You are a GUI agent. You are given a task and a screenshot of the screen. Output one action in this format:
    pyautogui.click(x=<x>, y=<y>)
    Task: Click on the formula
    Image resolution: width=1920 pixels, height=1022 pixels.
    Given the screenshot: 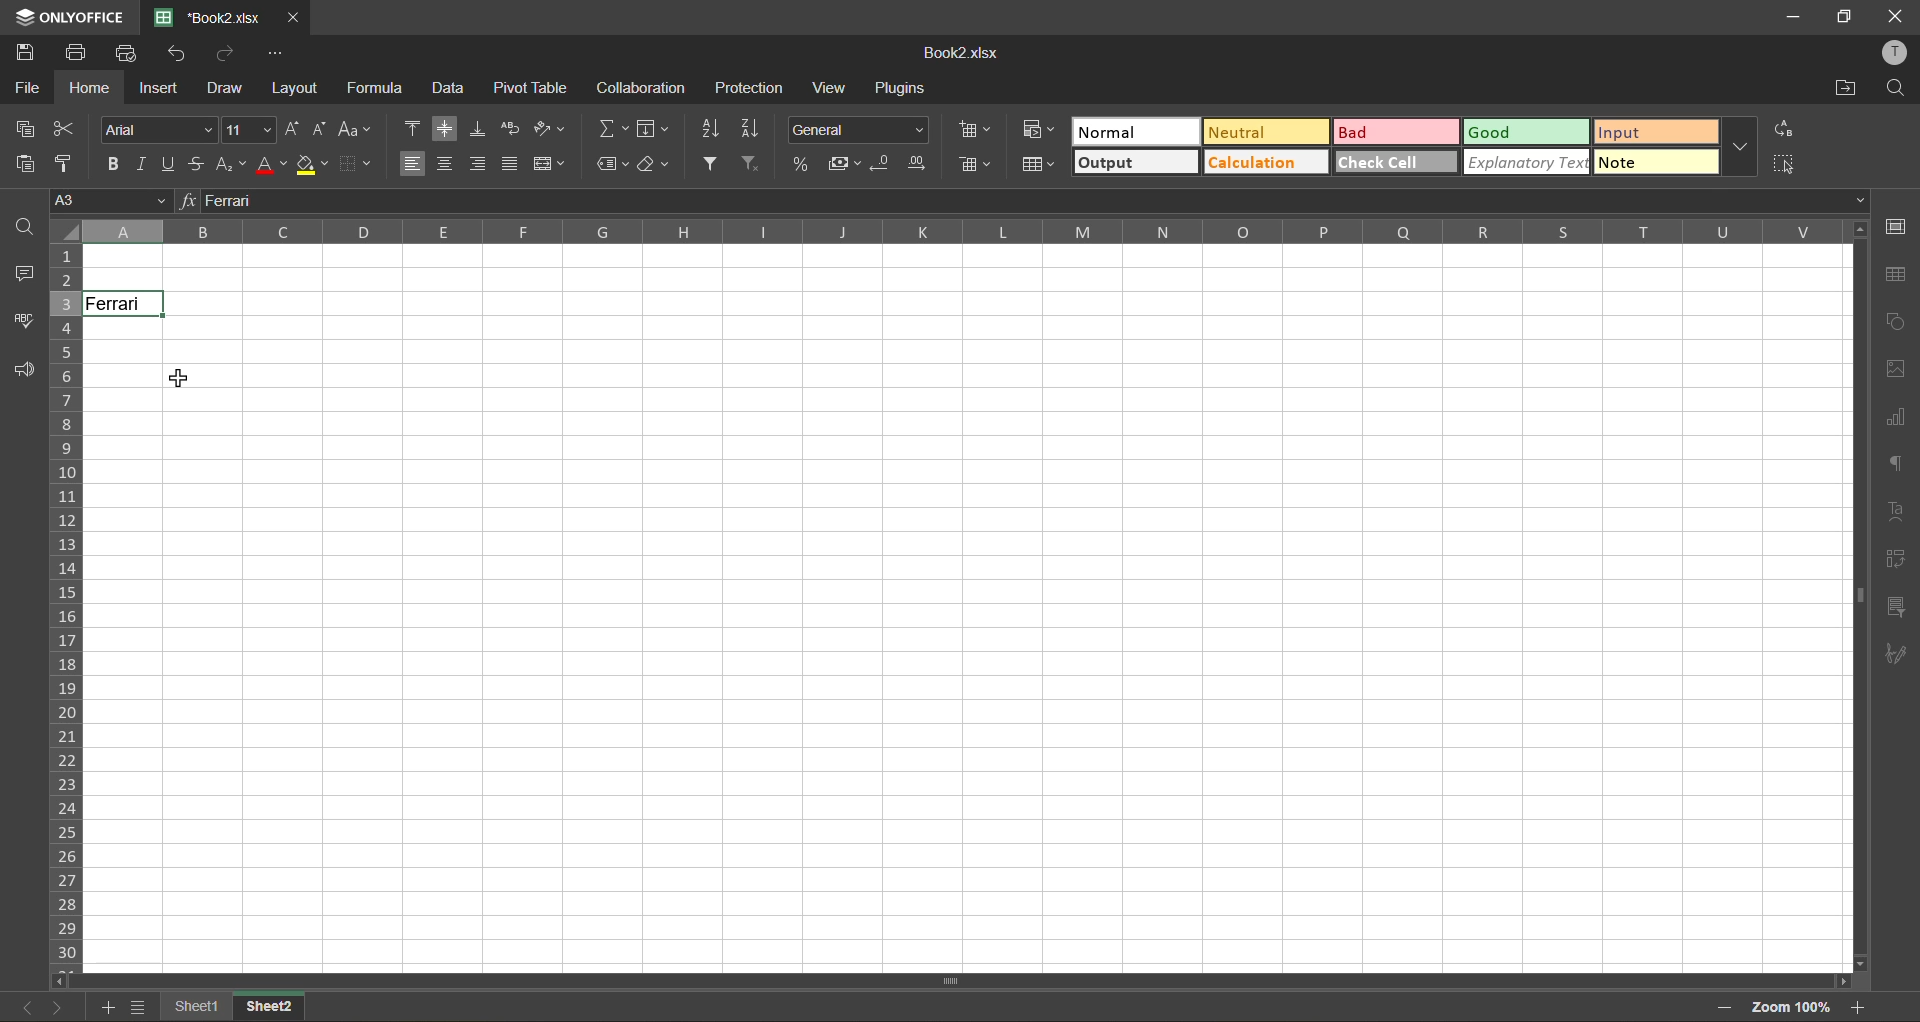 What is the action you would take?
    pyautogui.click(x=380, y=88)
    